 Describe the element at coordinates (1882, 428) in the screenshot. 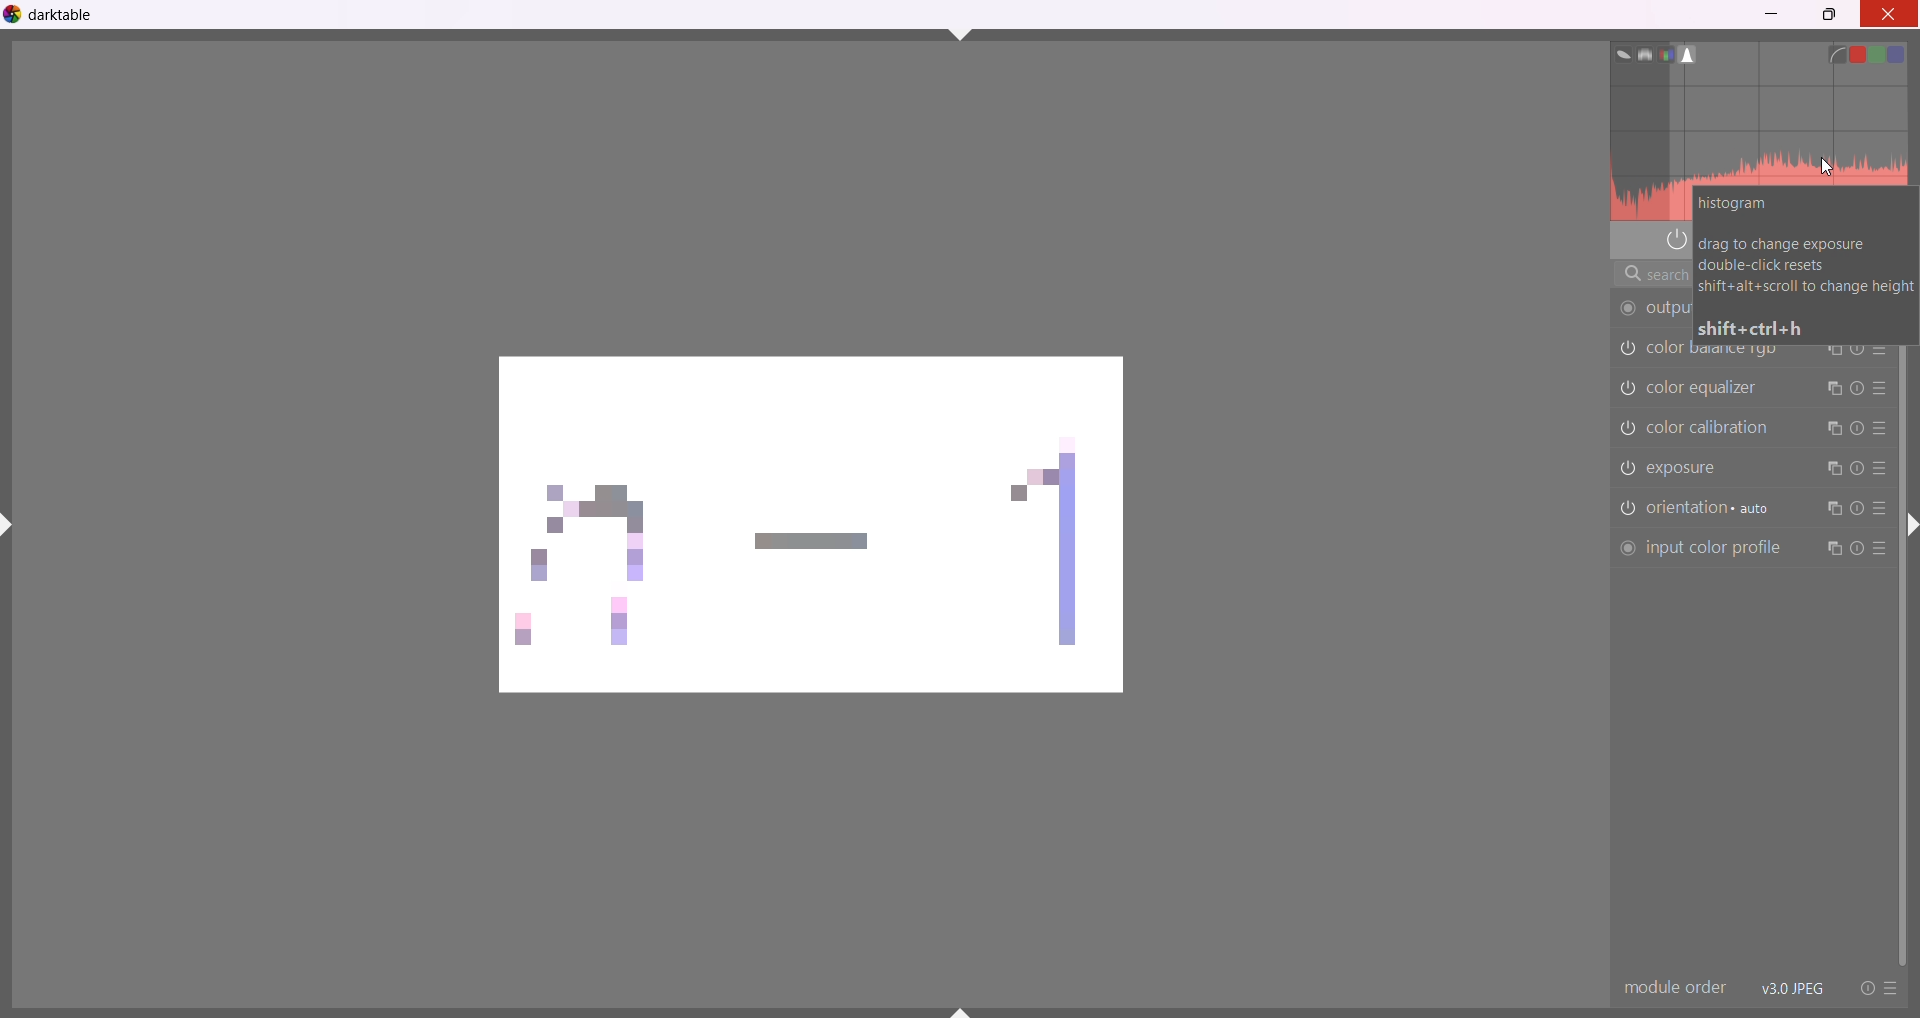

I see `presets` at that location.